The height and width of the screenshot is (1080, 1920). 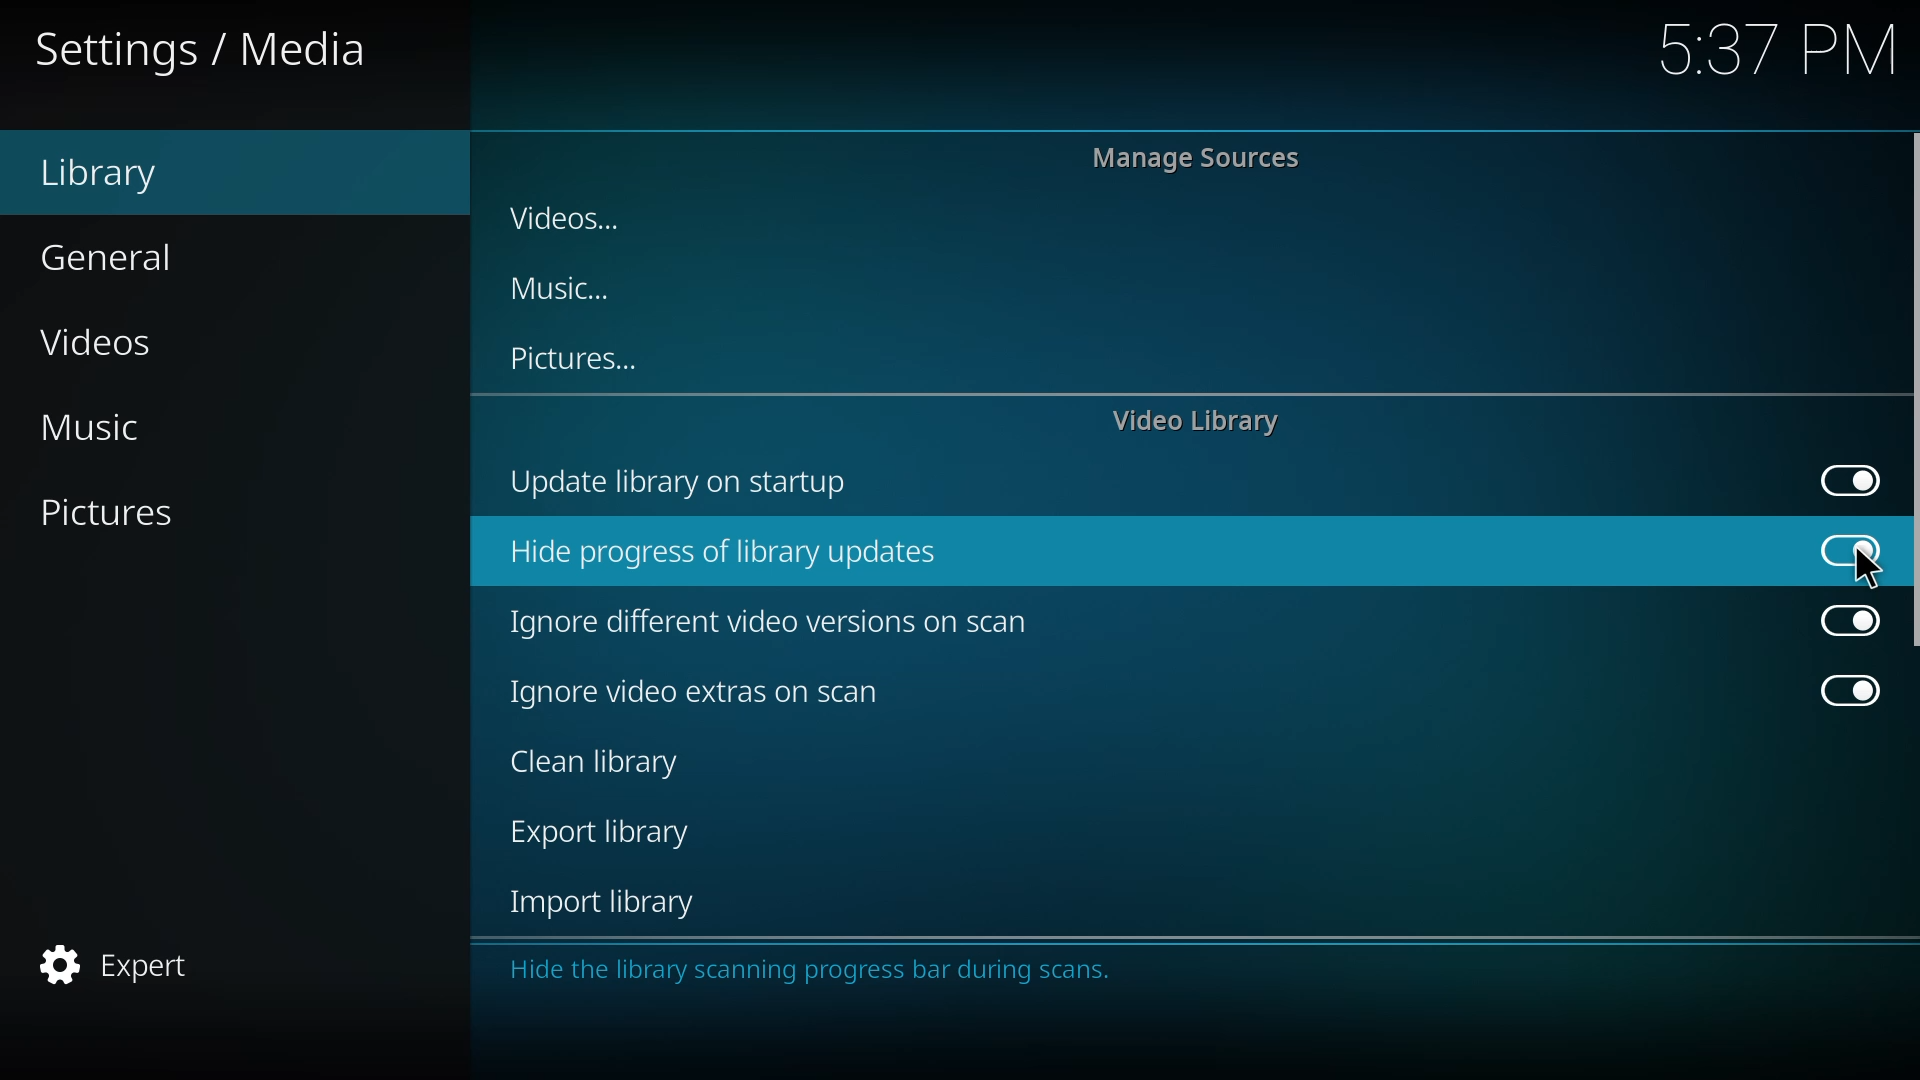 I want to click on Hide the library scanning progress bar during scans., so click(x=811, y=974).